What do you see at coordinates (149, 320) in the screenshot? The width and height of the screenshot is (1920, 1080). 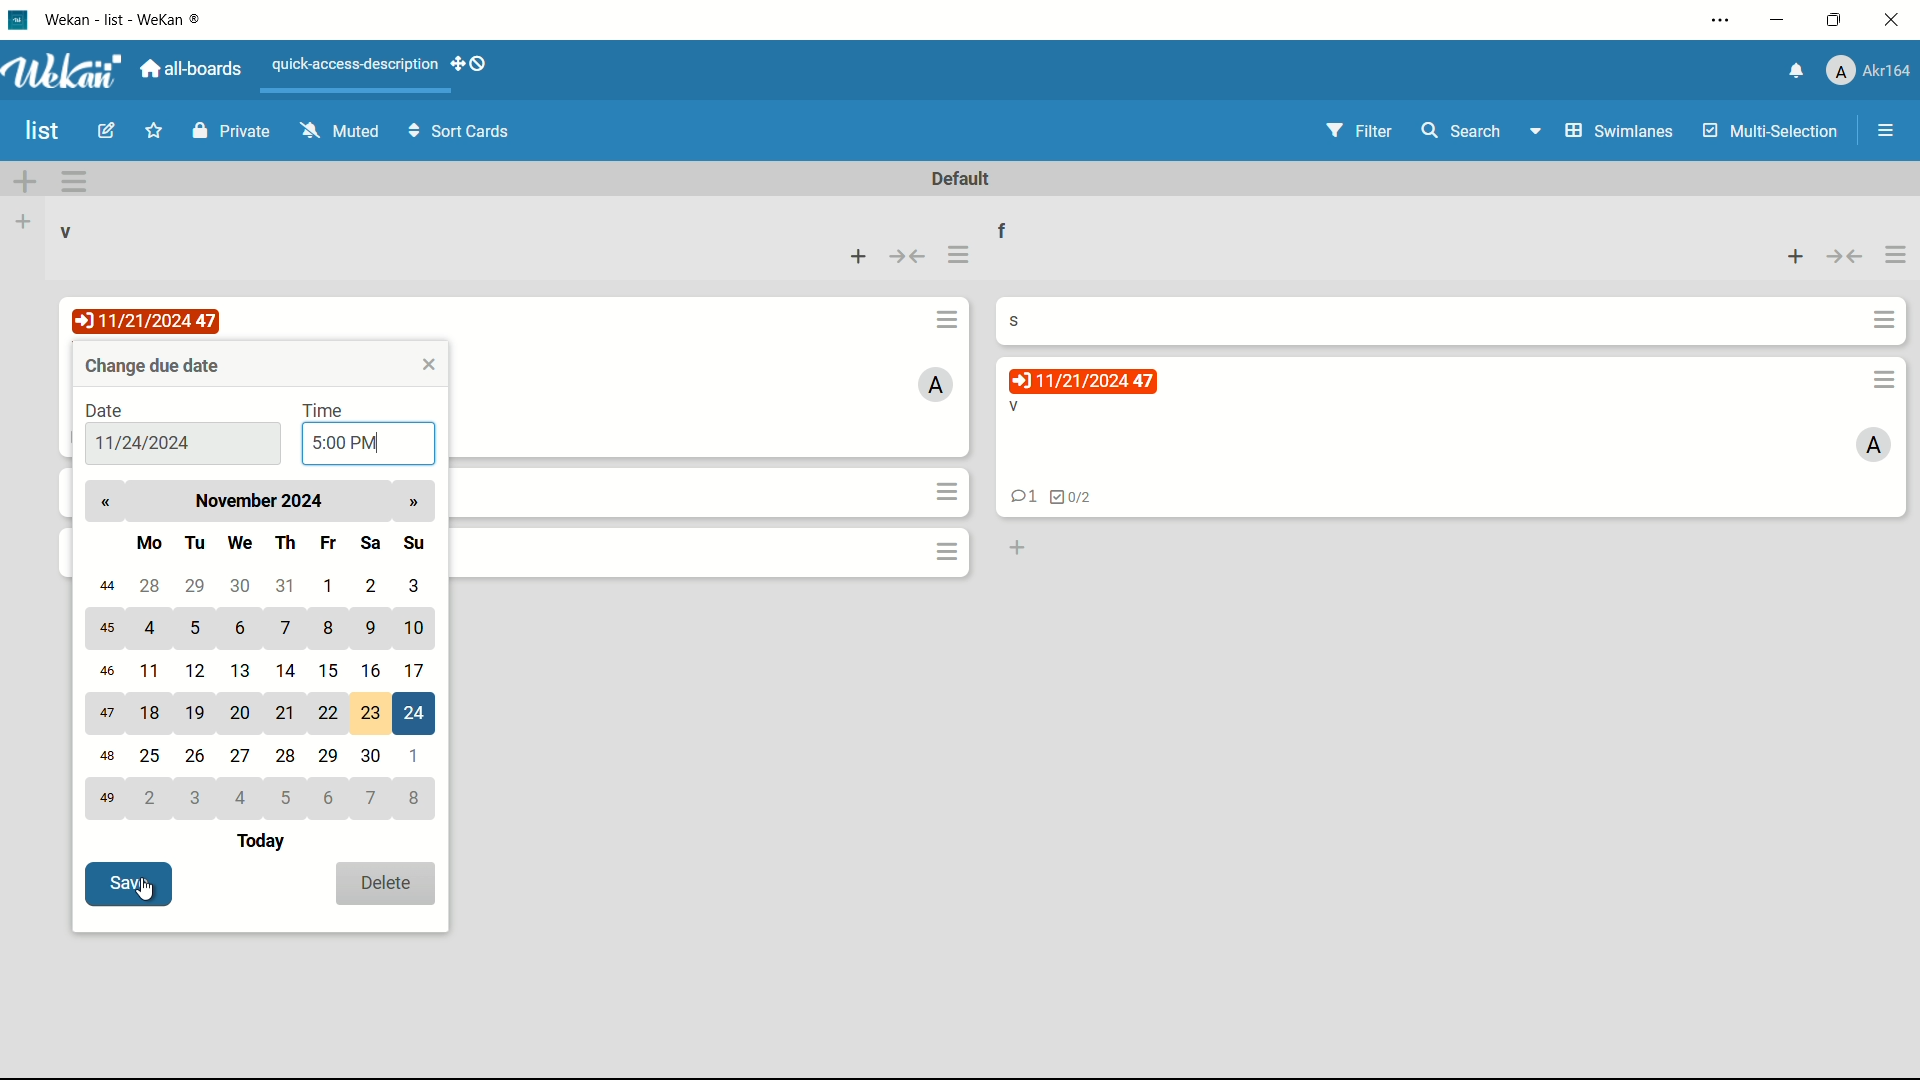 I see `due date` at bounding box center [149, 320].